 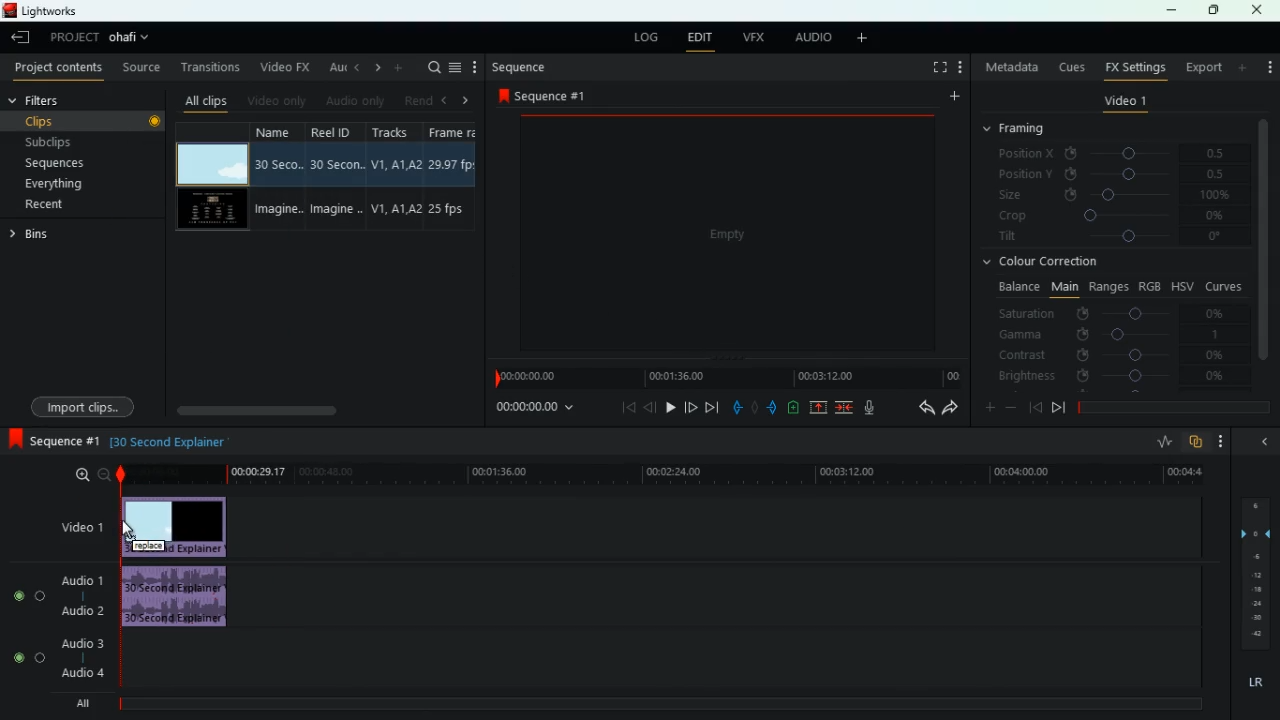 I want to click on hold, so click(x=757, y=410).